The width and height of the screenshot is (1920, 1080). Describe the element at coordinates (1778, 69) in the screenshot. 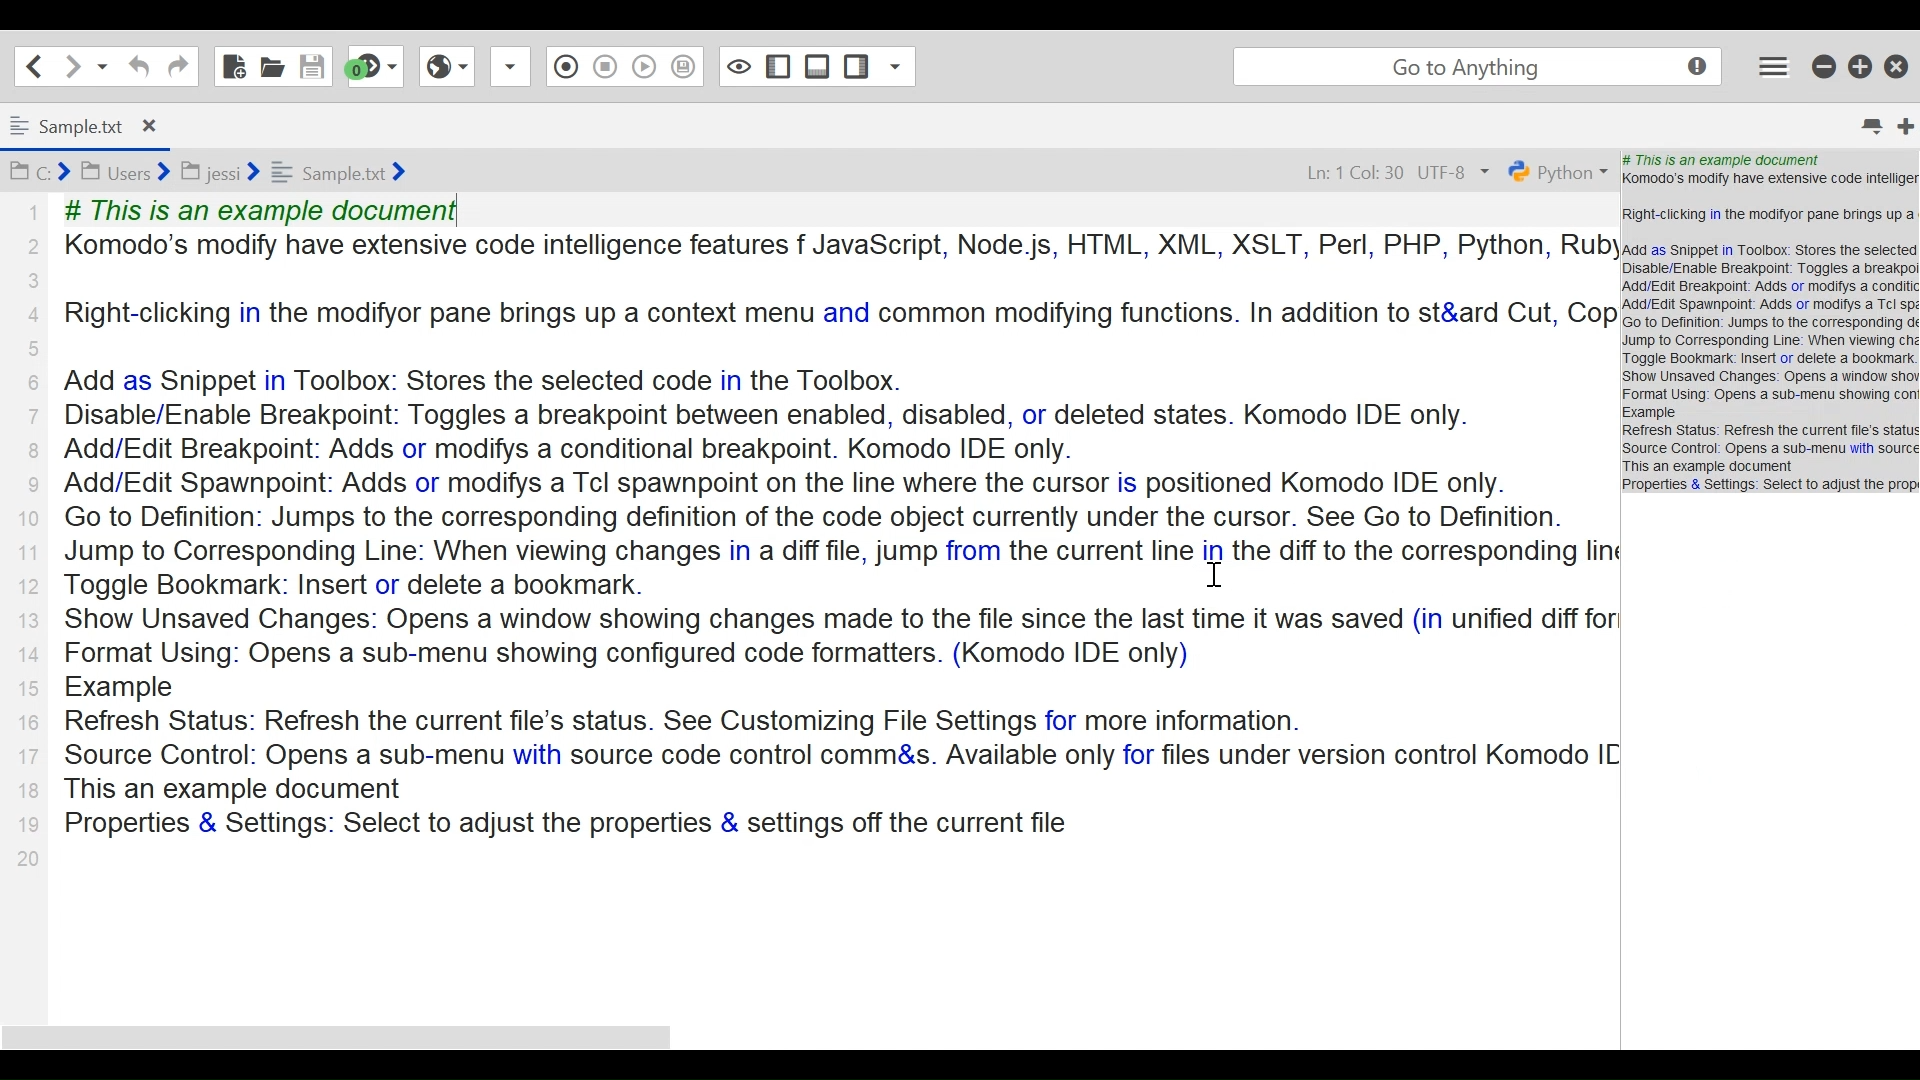

I see `Cursor` at that location.